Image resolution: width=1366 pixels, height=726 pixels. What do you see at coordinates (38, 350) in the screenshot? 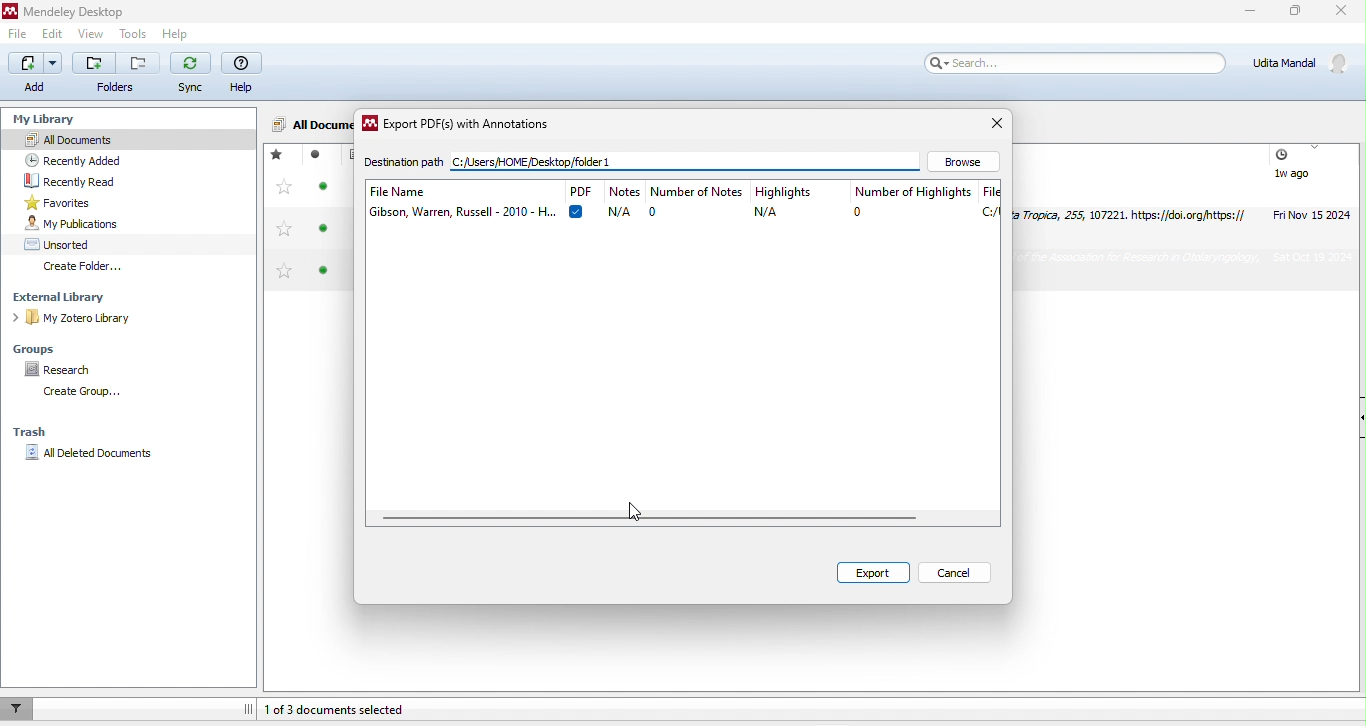
I see `groups` at bounding box center [38, 350].